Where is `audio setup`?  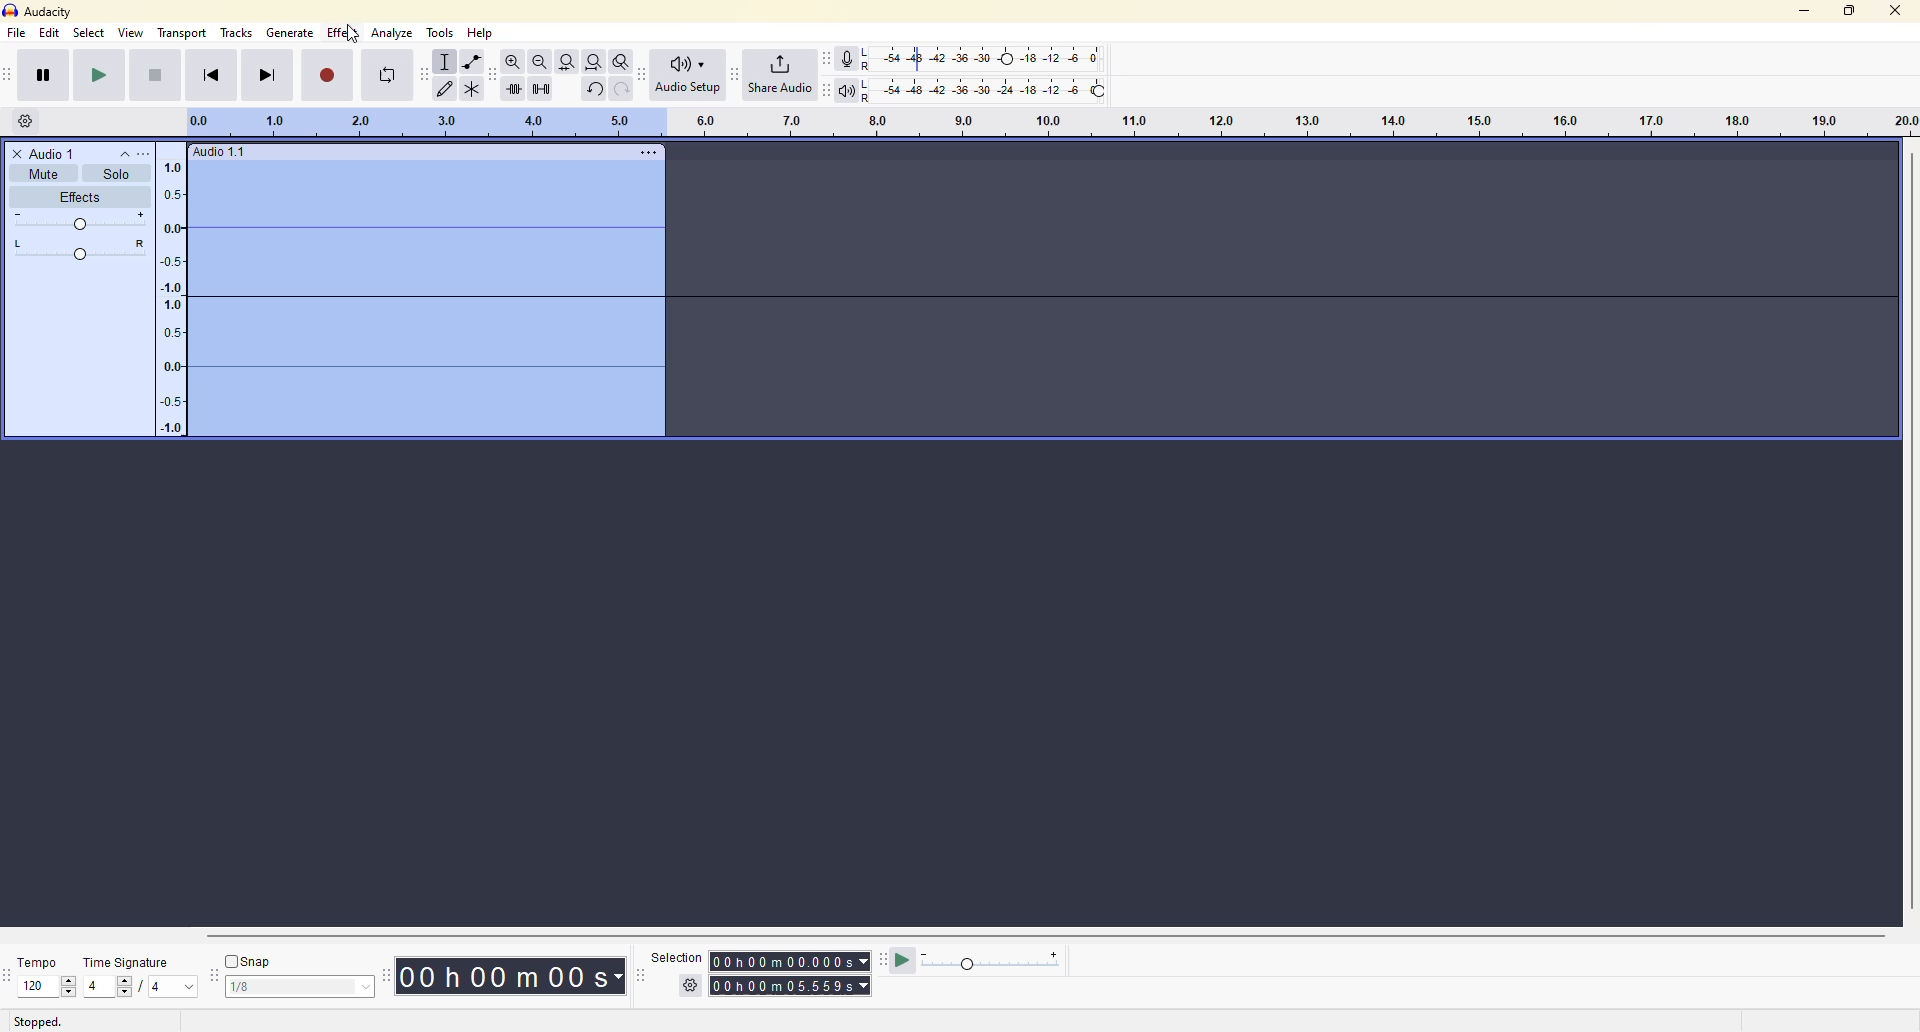 audio setup is located at coordinates (688, 74).